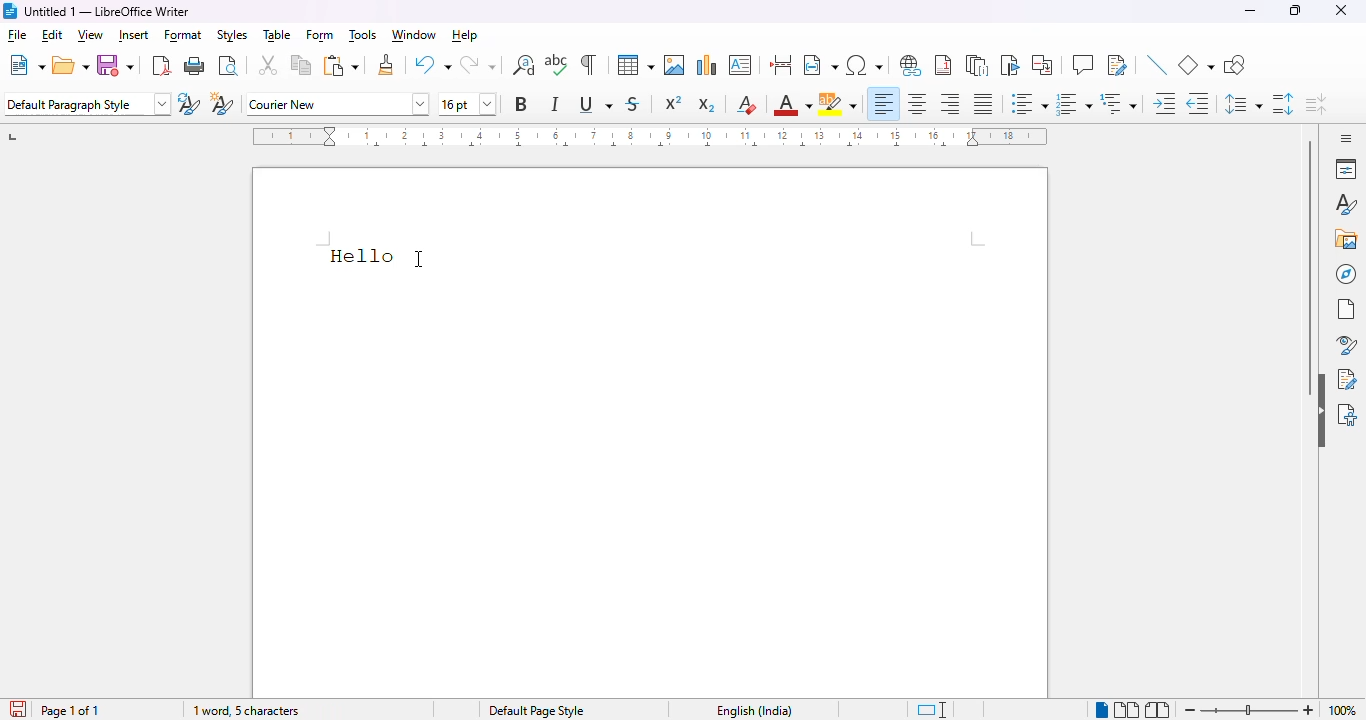 This screenshot has height=720, width=1366. I want to click on page, so click(1347, 309).